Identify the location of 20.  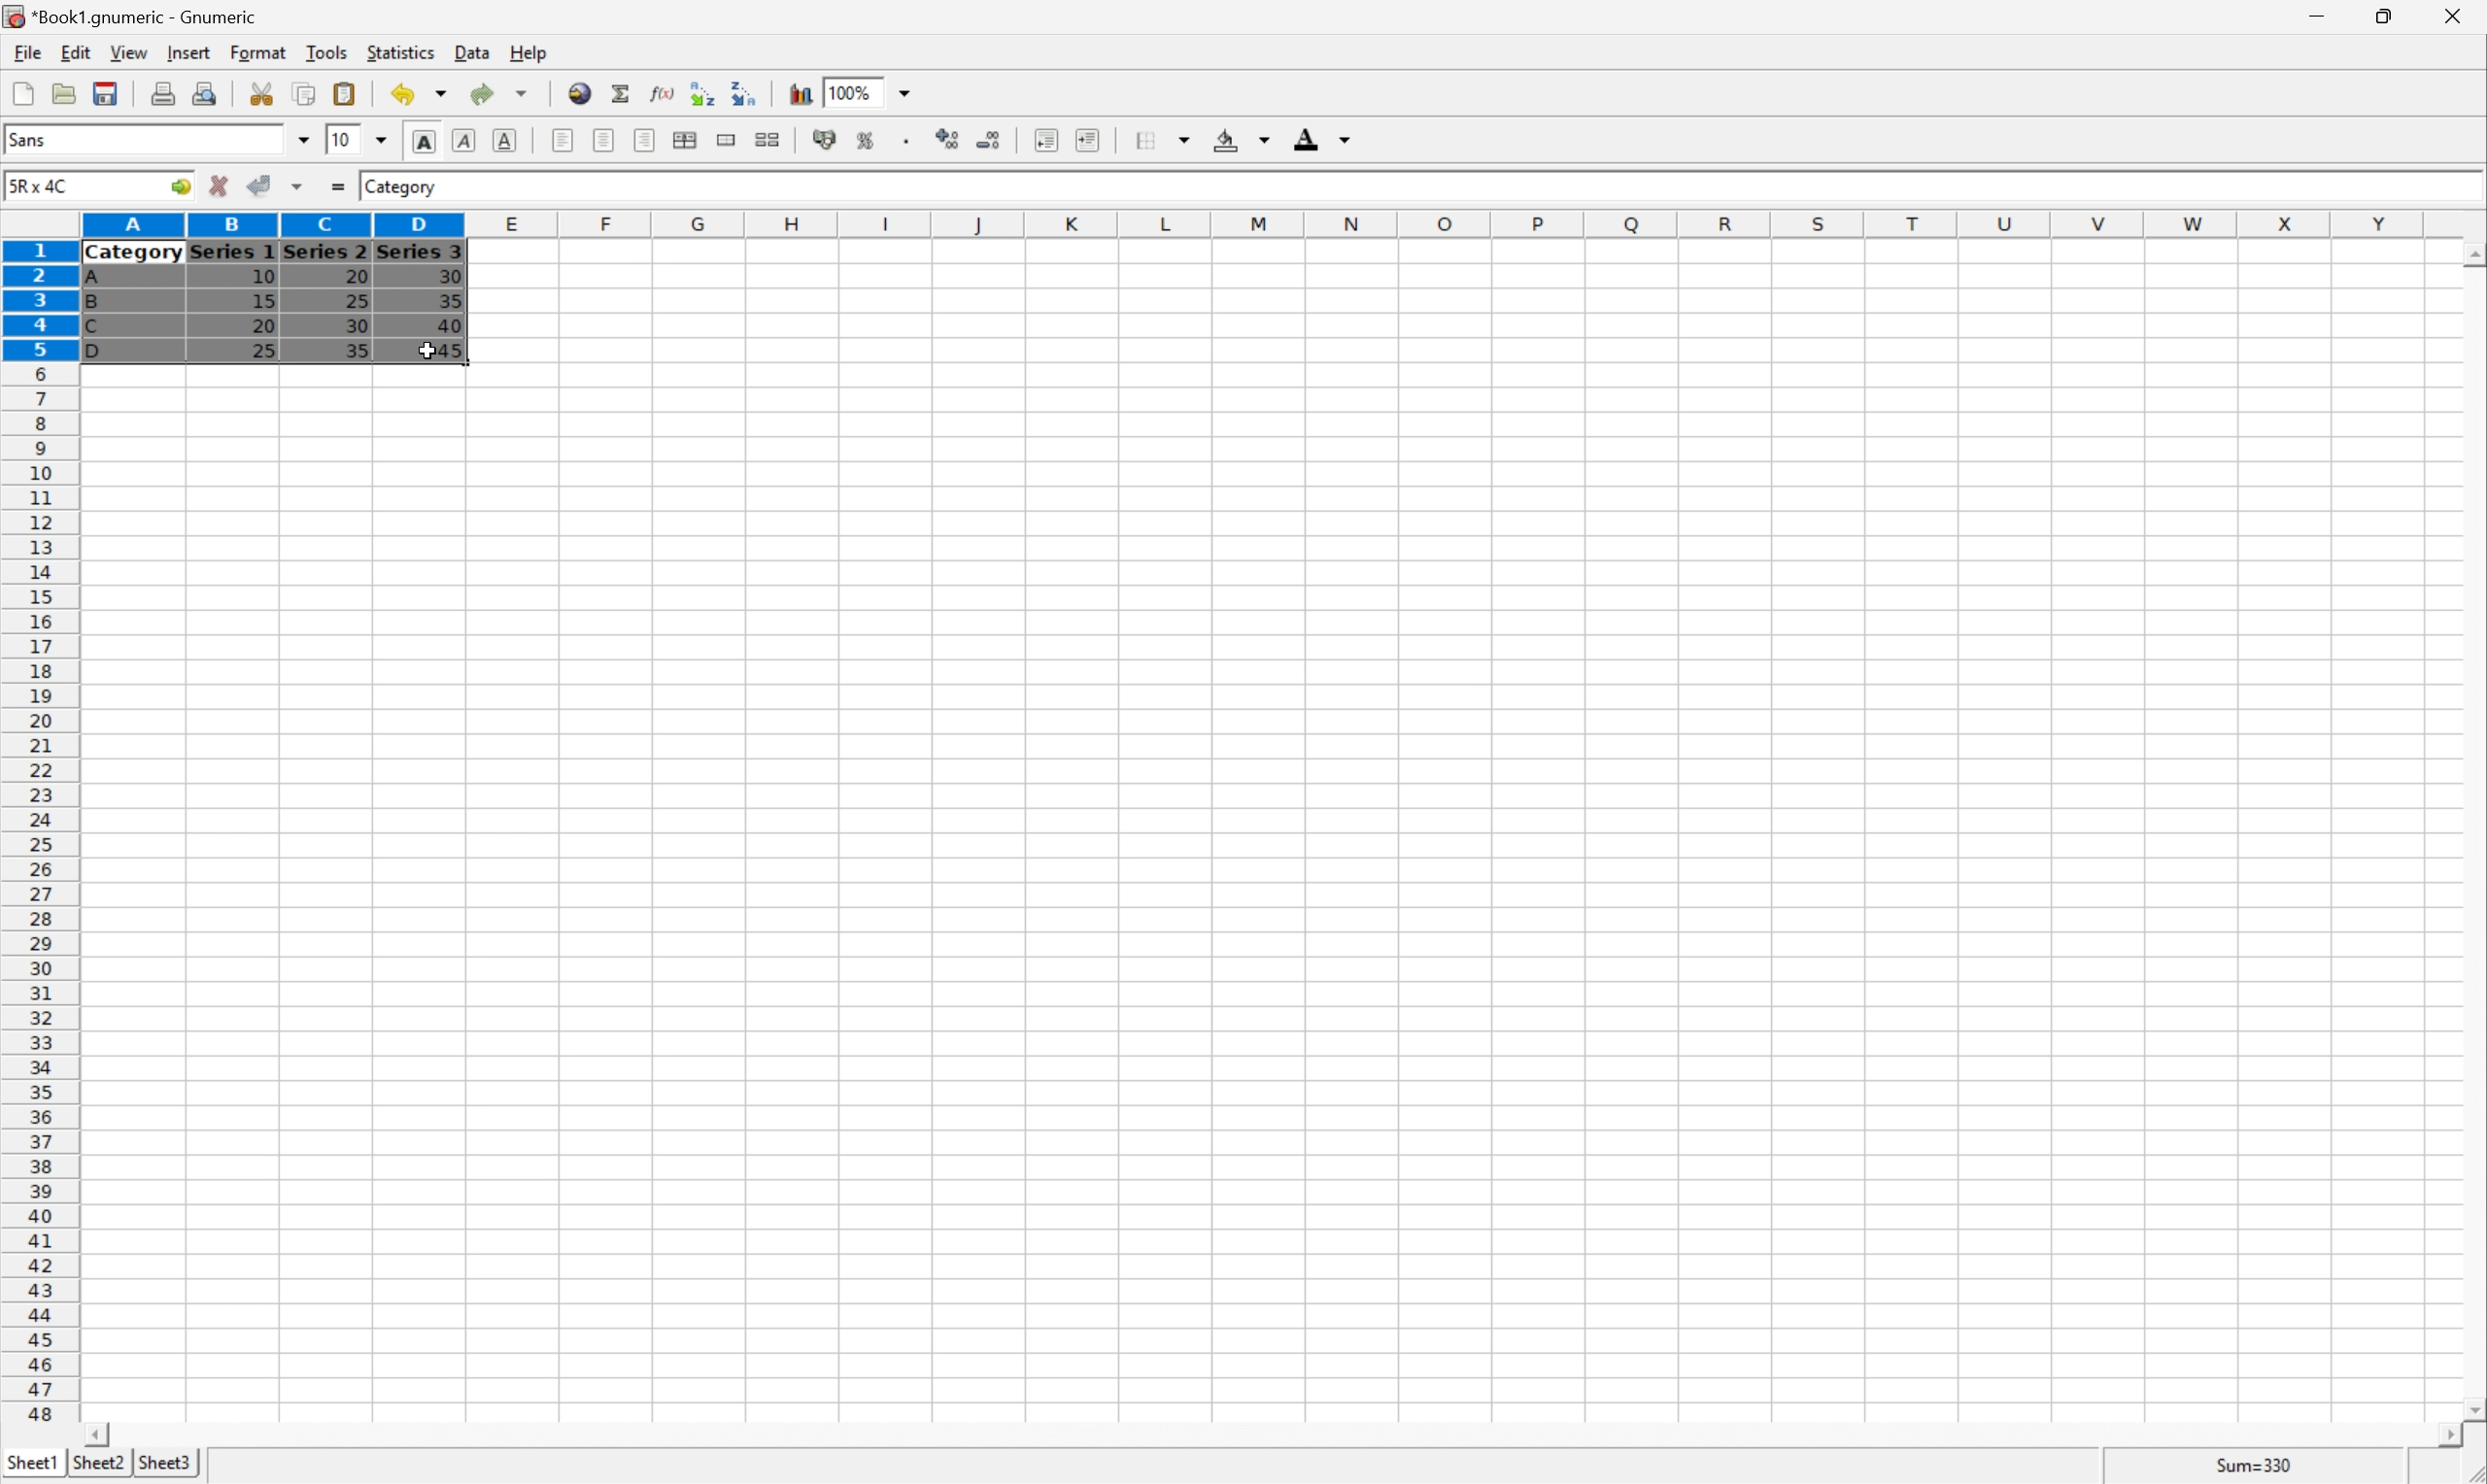
(263, 326).